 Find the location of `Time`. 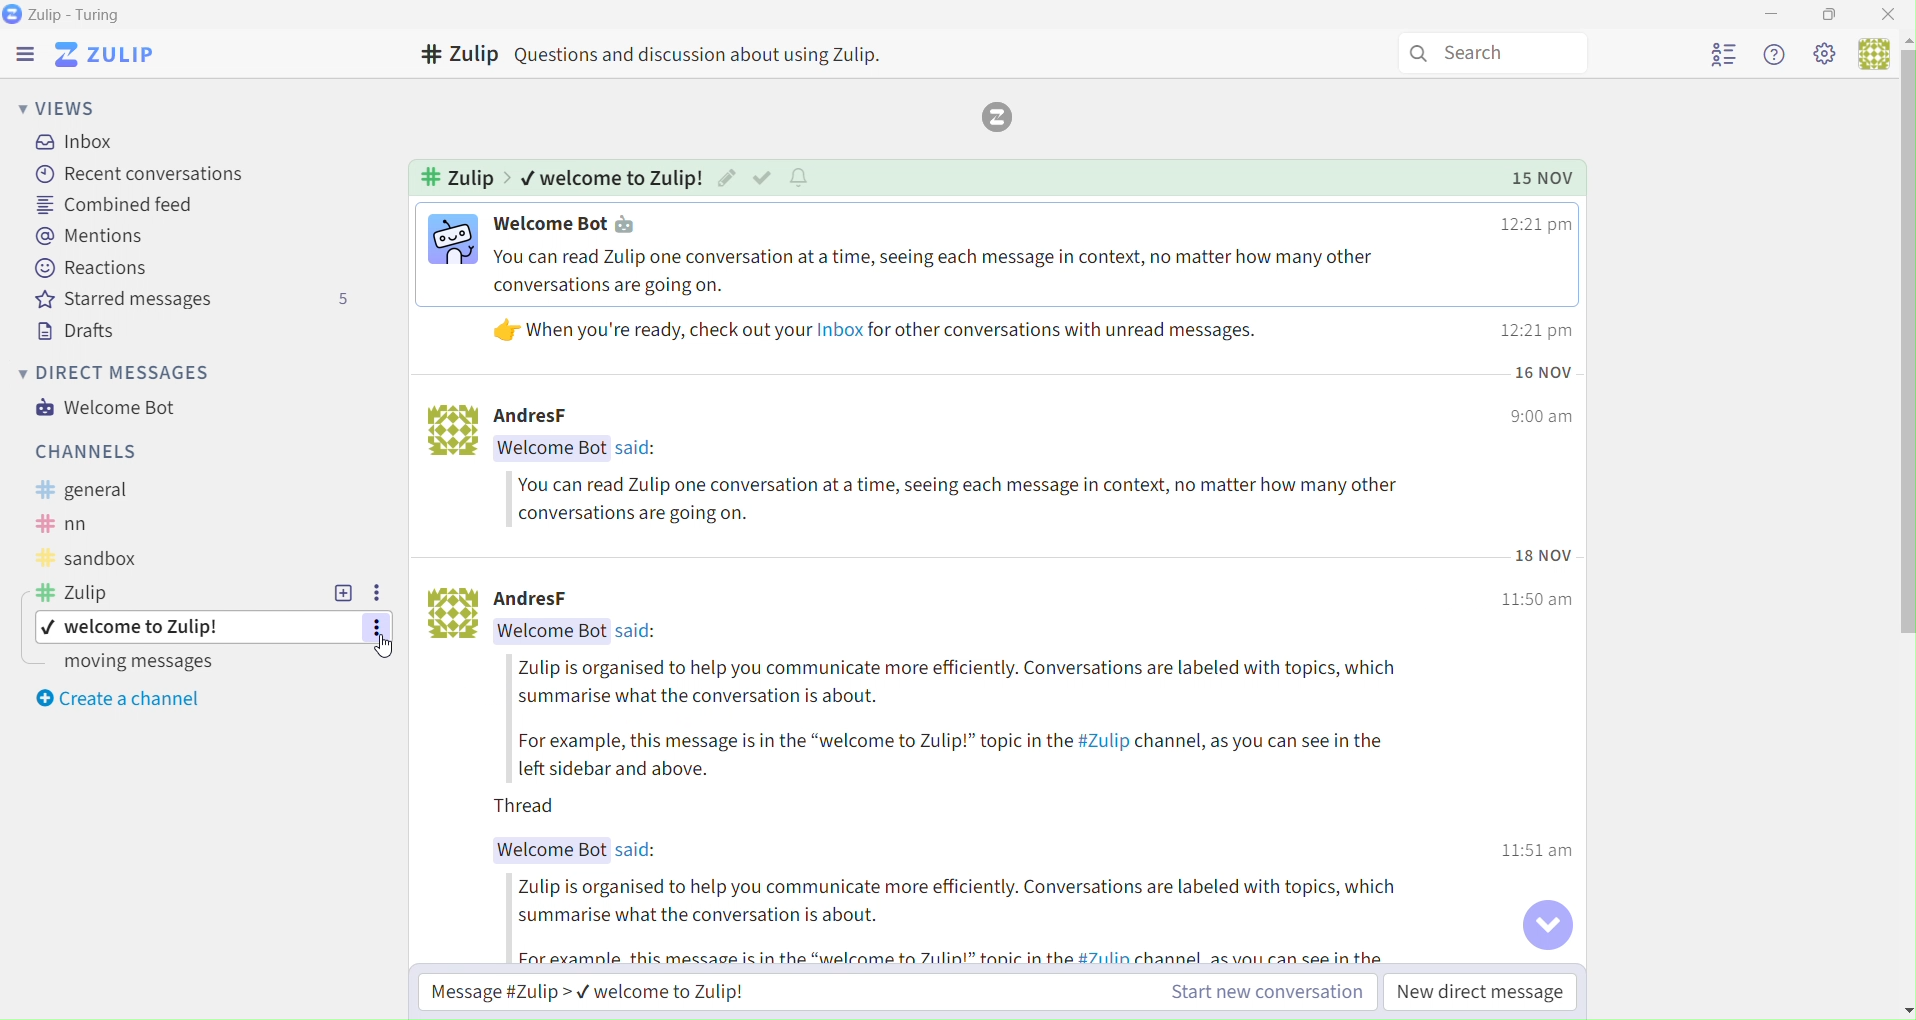

Time is located at coordinates (1546, 555).